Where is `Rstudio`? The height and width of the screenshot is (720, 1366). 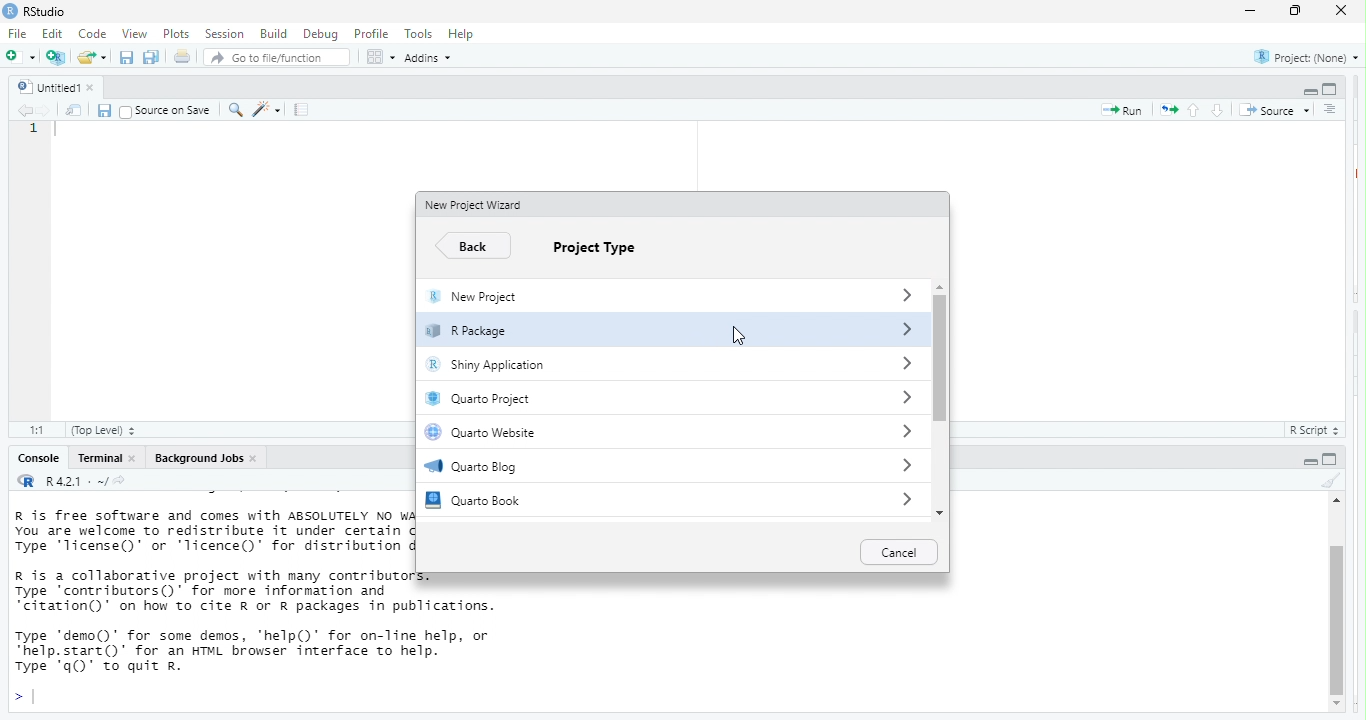
Rstudio is located at coordinates (46, 11).